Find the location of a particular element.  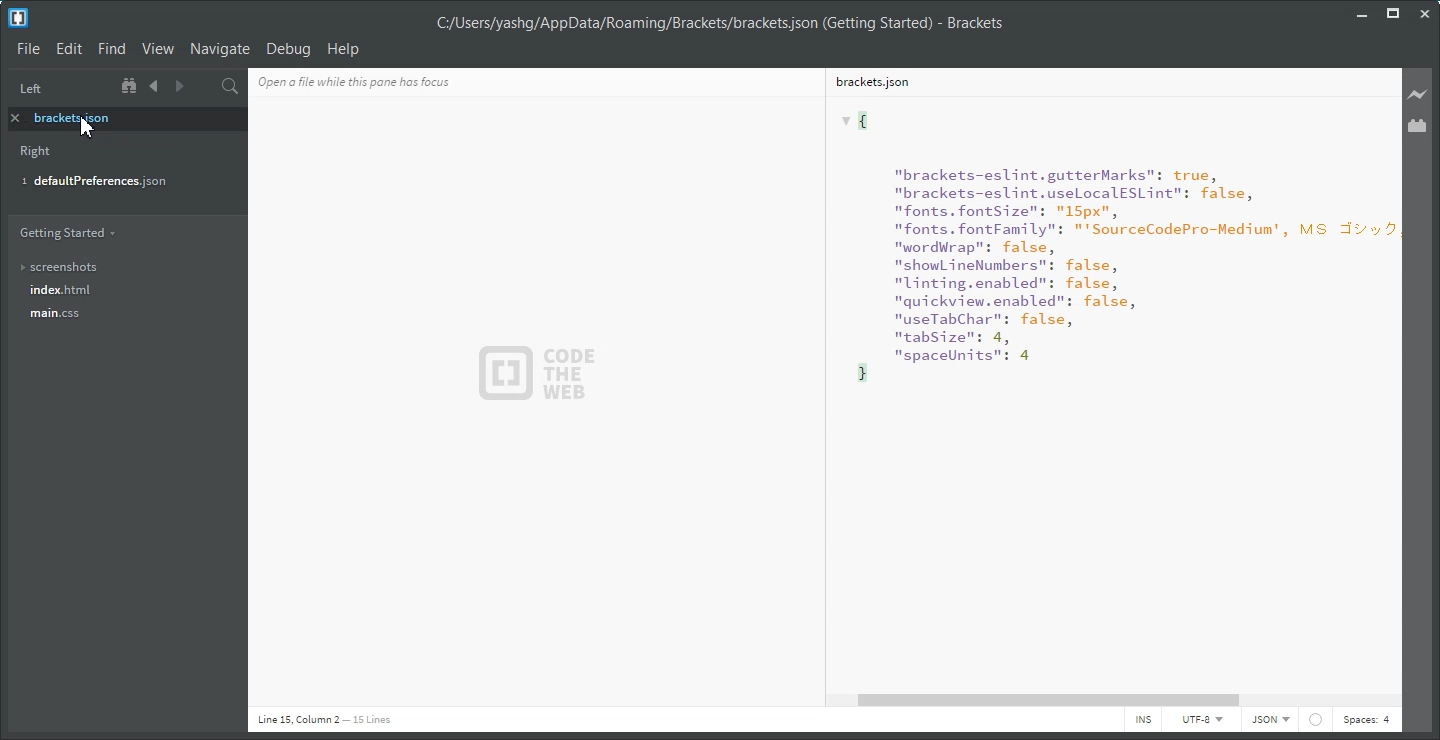

Spaces: 4 is located at coordinates (1366, 721).